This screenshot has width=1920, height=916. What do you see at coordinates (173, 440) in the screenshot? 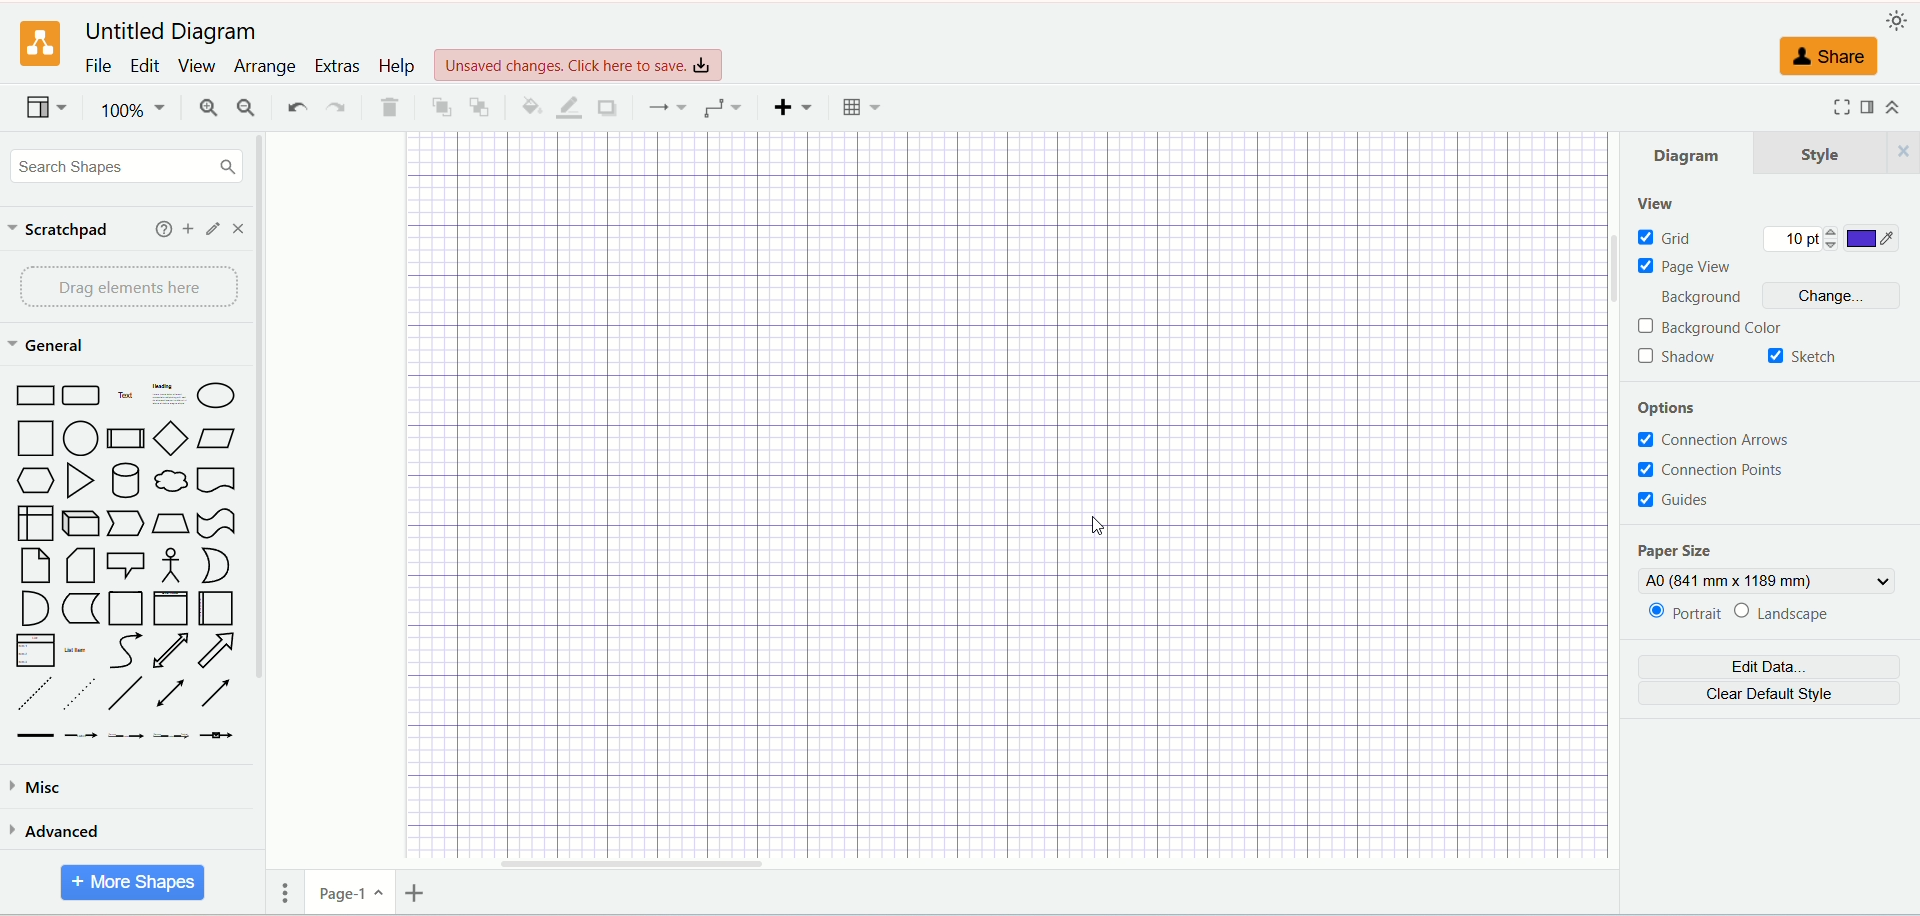
I see `Diamond` at bounding box center [173, 440].